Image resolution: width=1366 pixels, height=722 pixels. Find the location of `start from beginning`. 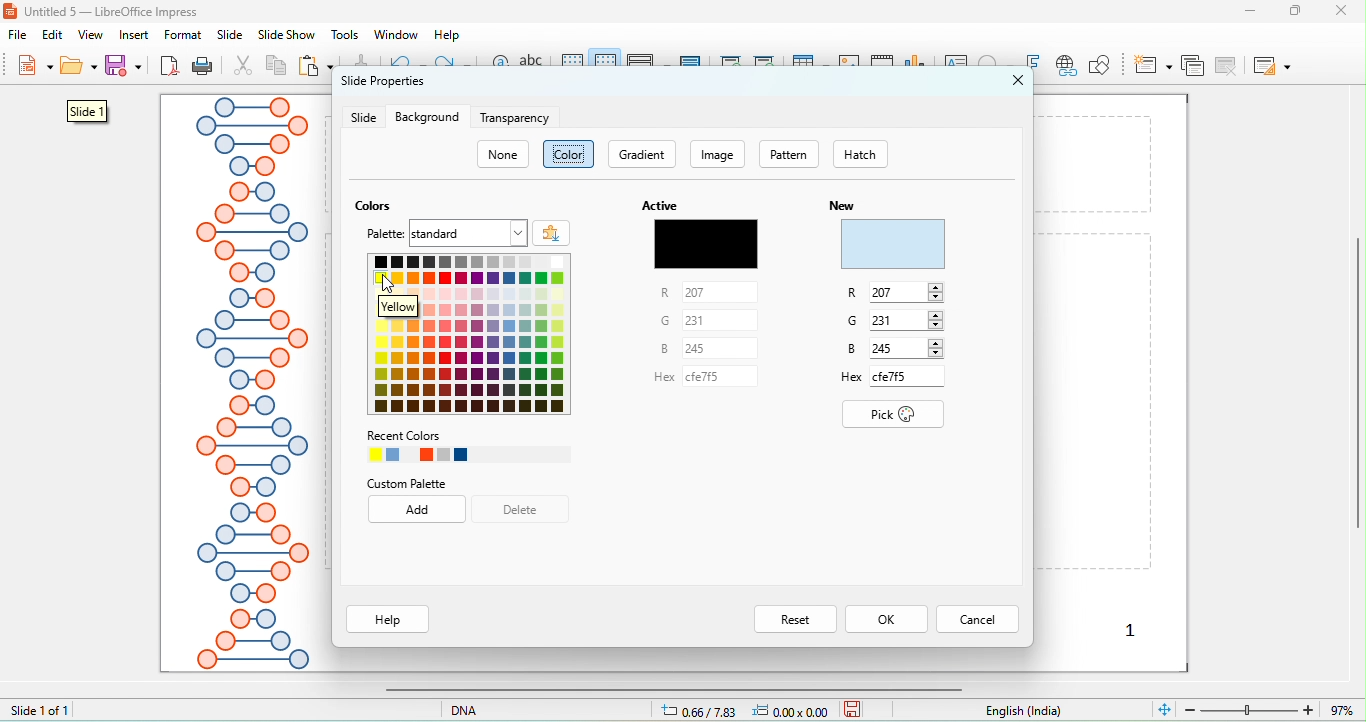

start from beginning is located at coordinates (732, 65).